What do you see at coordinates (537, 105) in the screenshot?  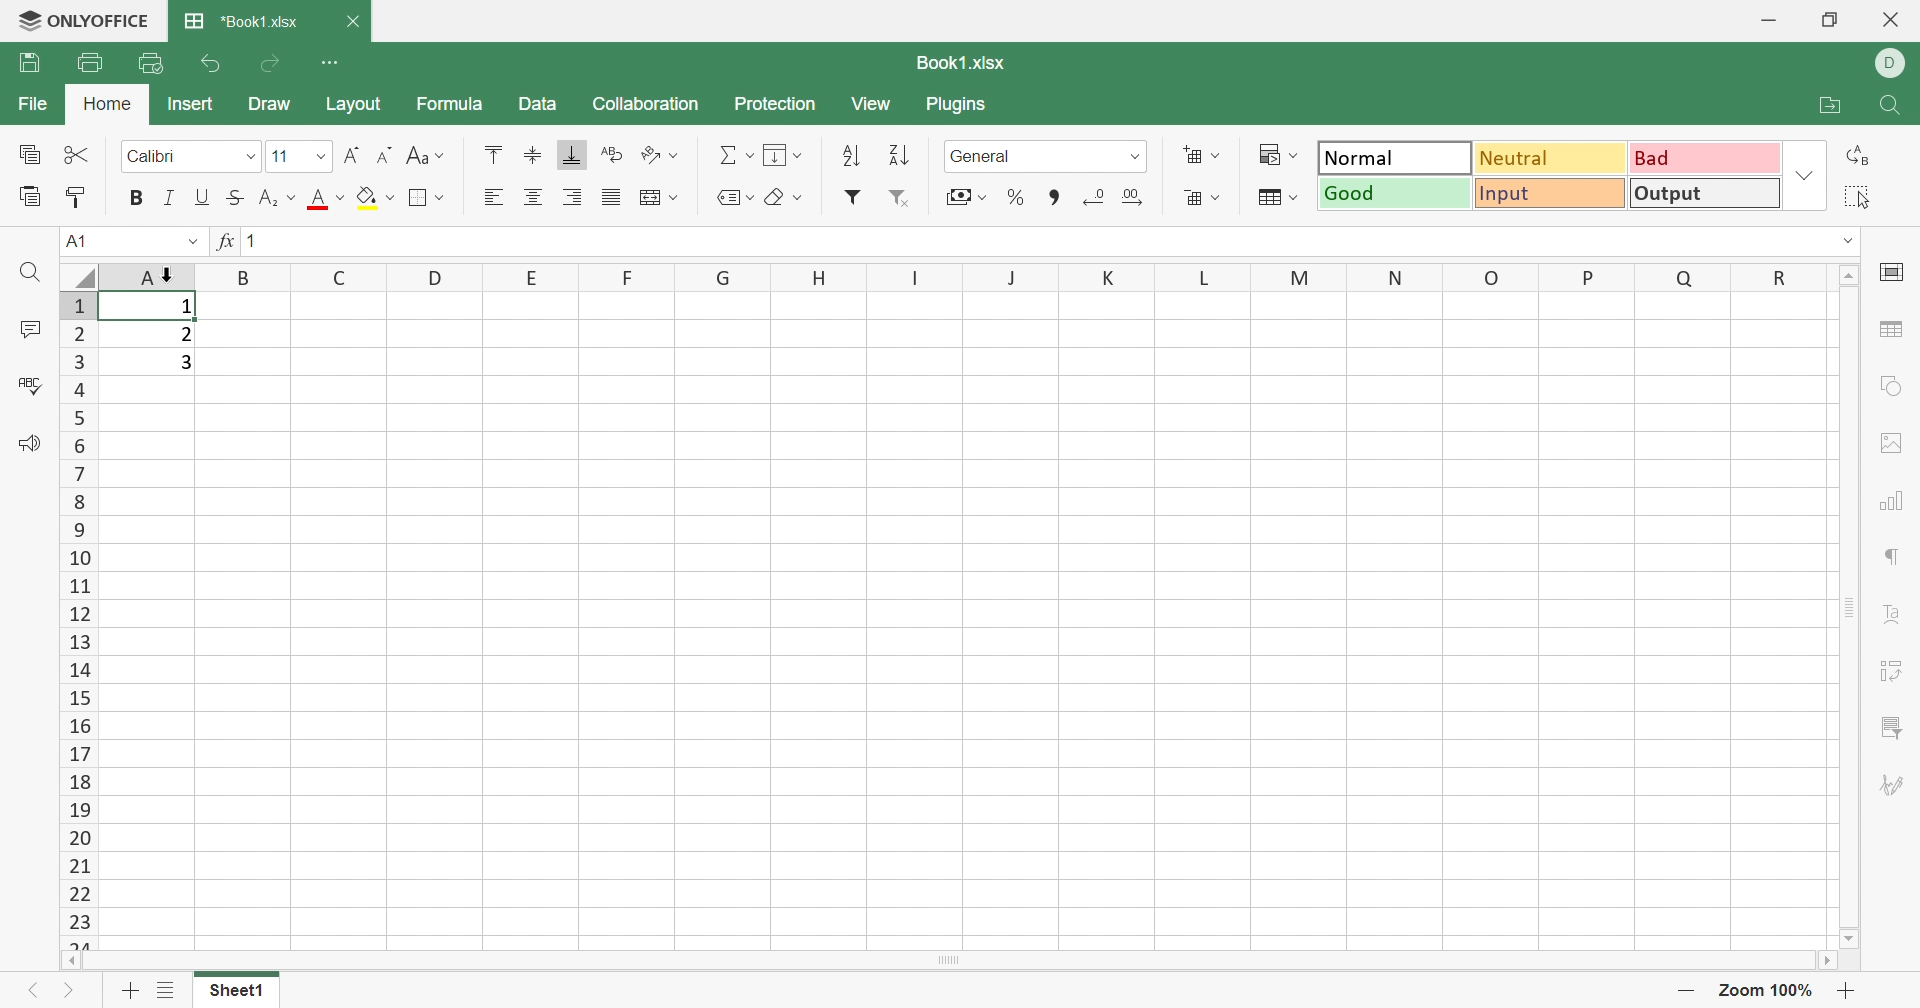 I see `Data` at bounding box center [537, 105].